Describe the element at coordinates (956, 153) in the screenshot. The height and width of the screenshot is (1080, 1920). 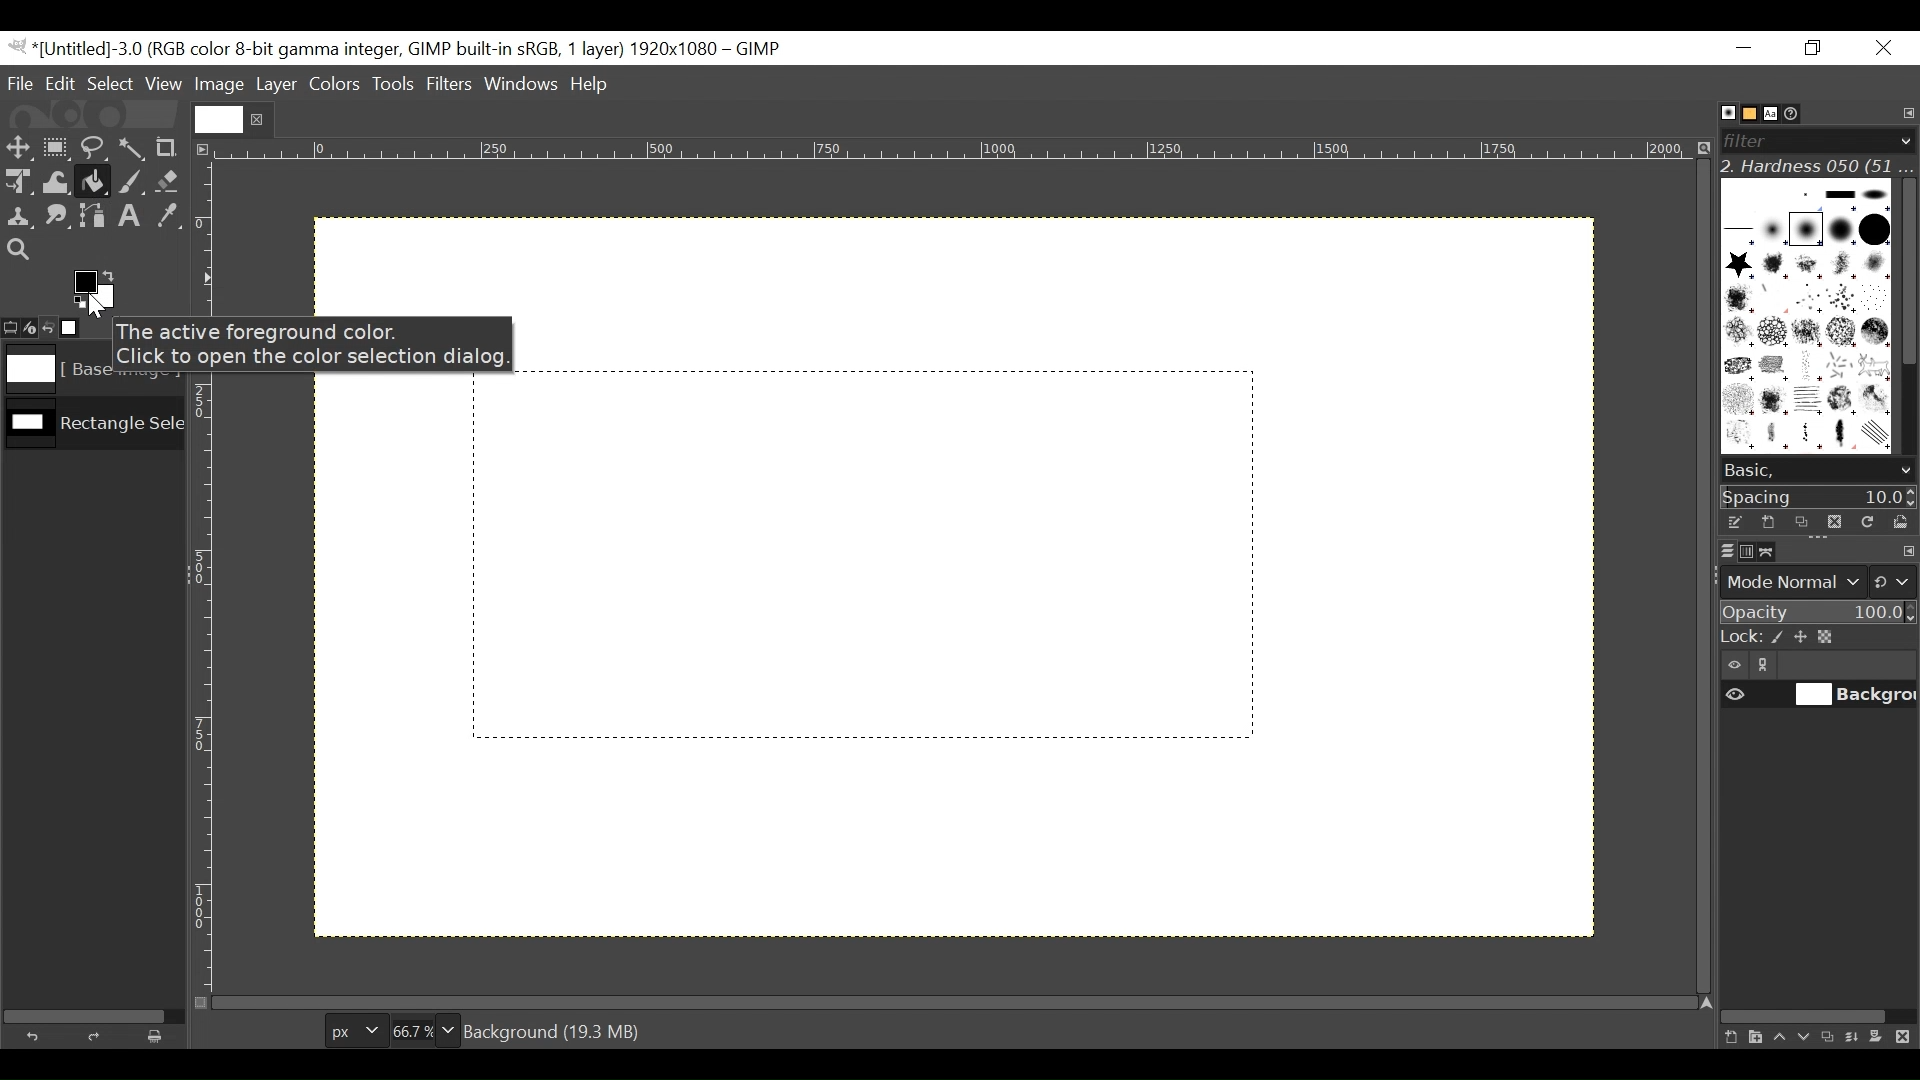
I see `Horizontal ruler` at that location.